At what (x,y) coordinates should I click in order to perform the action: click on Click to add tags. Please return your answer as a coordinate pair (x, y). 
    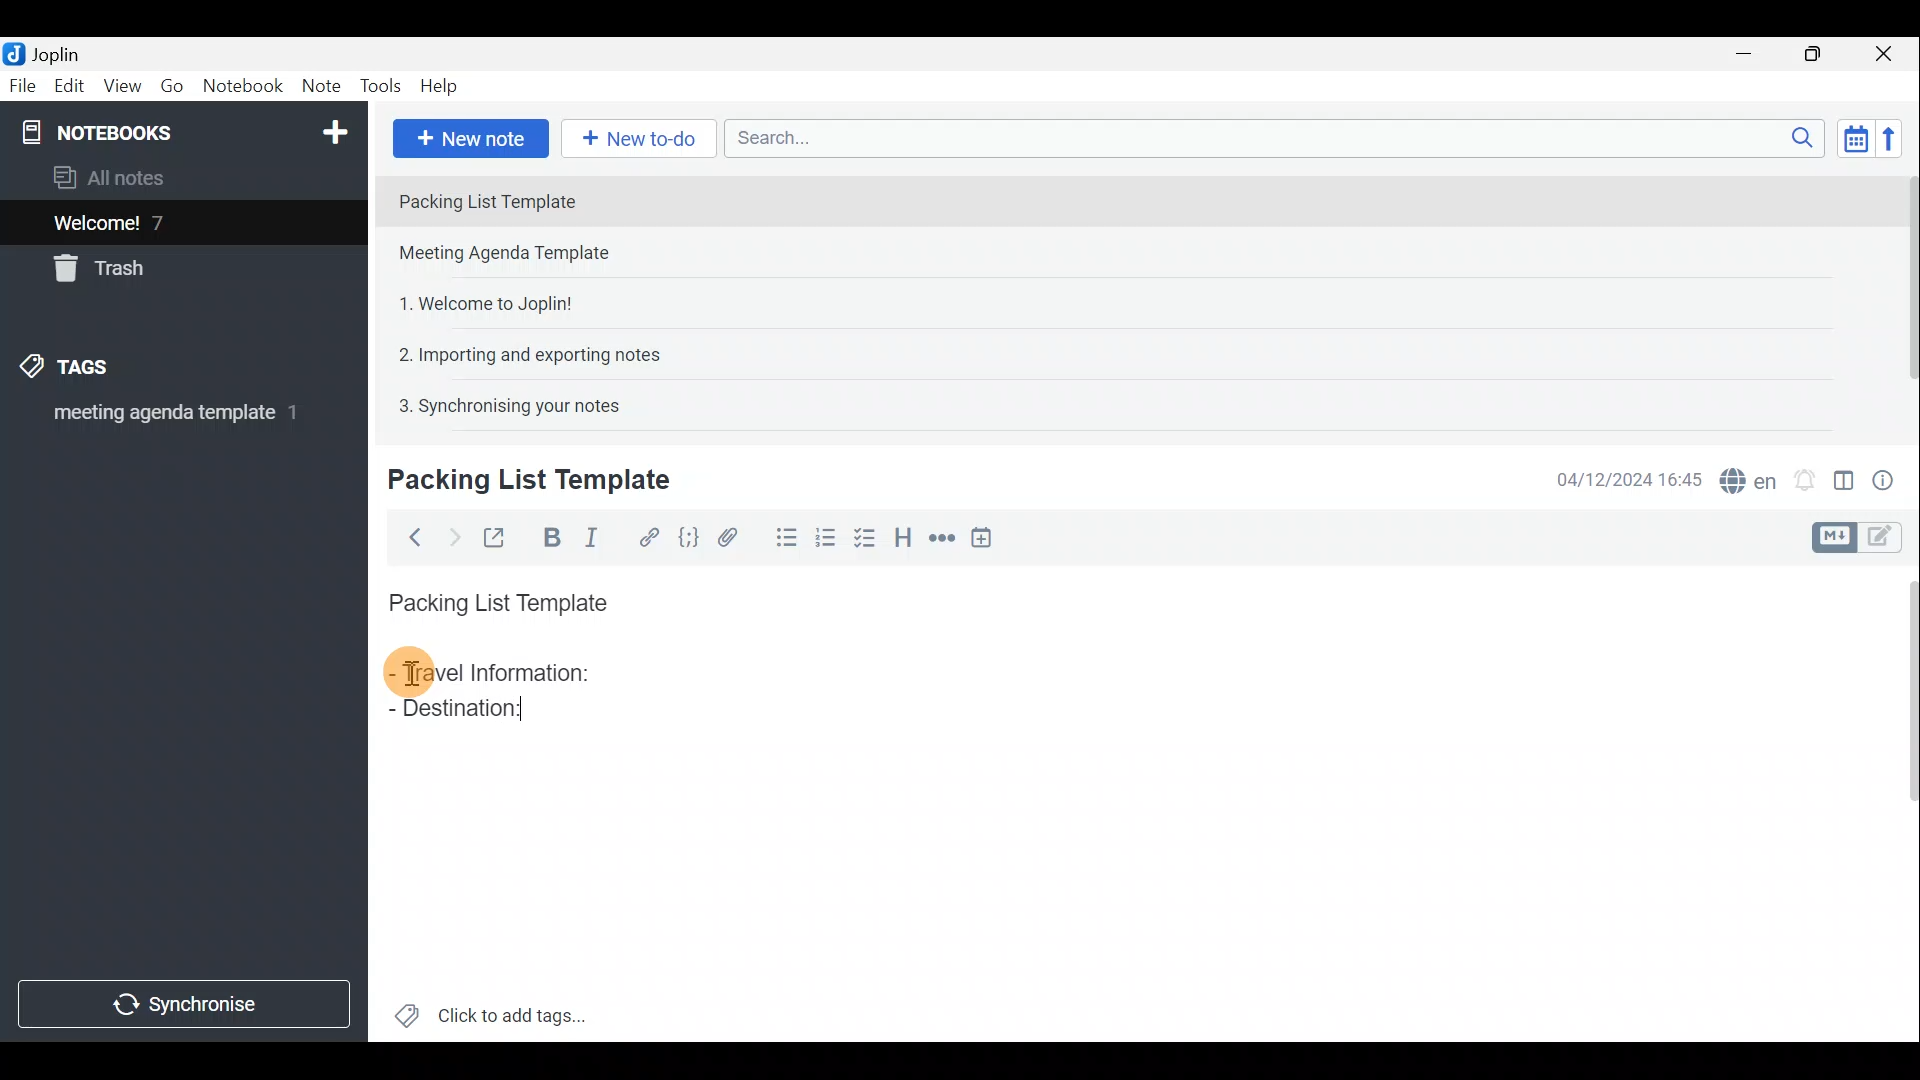
    Looking at the image, I should click on (491, 1010).